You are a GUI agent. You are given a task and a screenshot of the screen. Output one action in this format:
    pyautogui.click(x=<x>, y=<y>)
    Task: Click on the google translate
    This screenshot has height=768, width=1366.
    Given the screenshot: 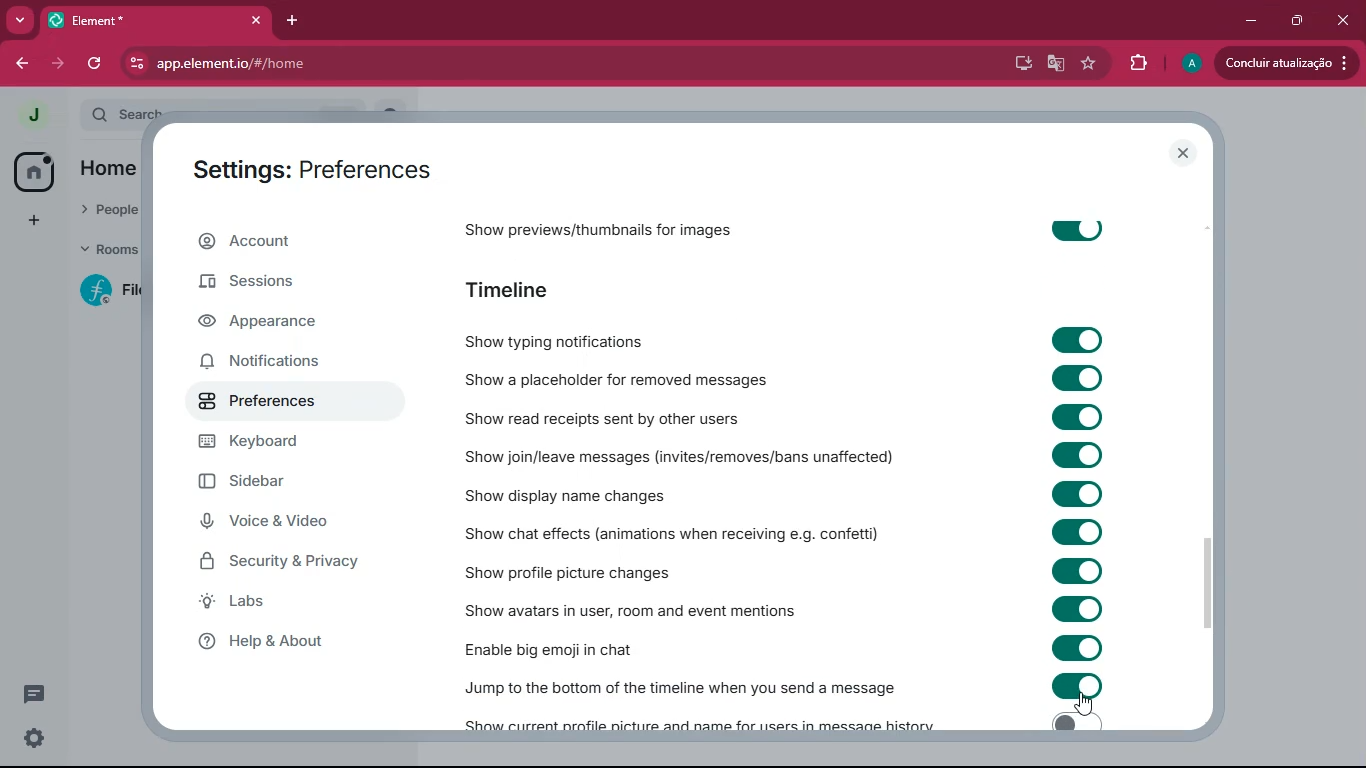 What is the action you would take?
    pyautogui.click(x=1054, y=64)
    